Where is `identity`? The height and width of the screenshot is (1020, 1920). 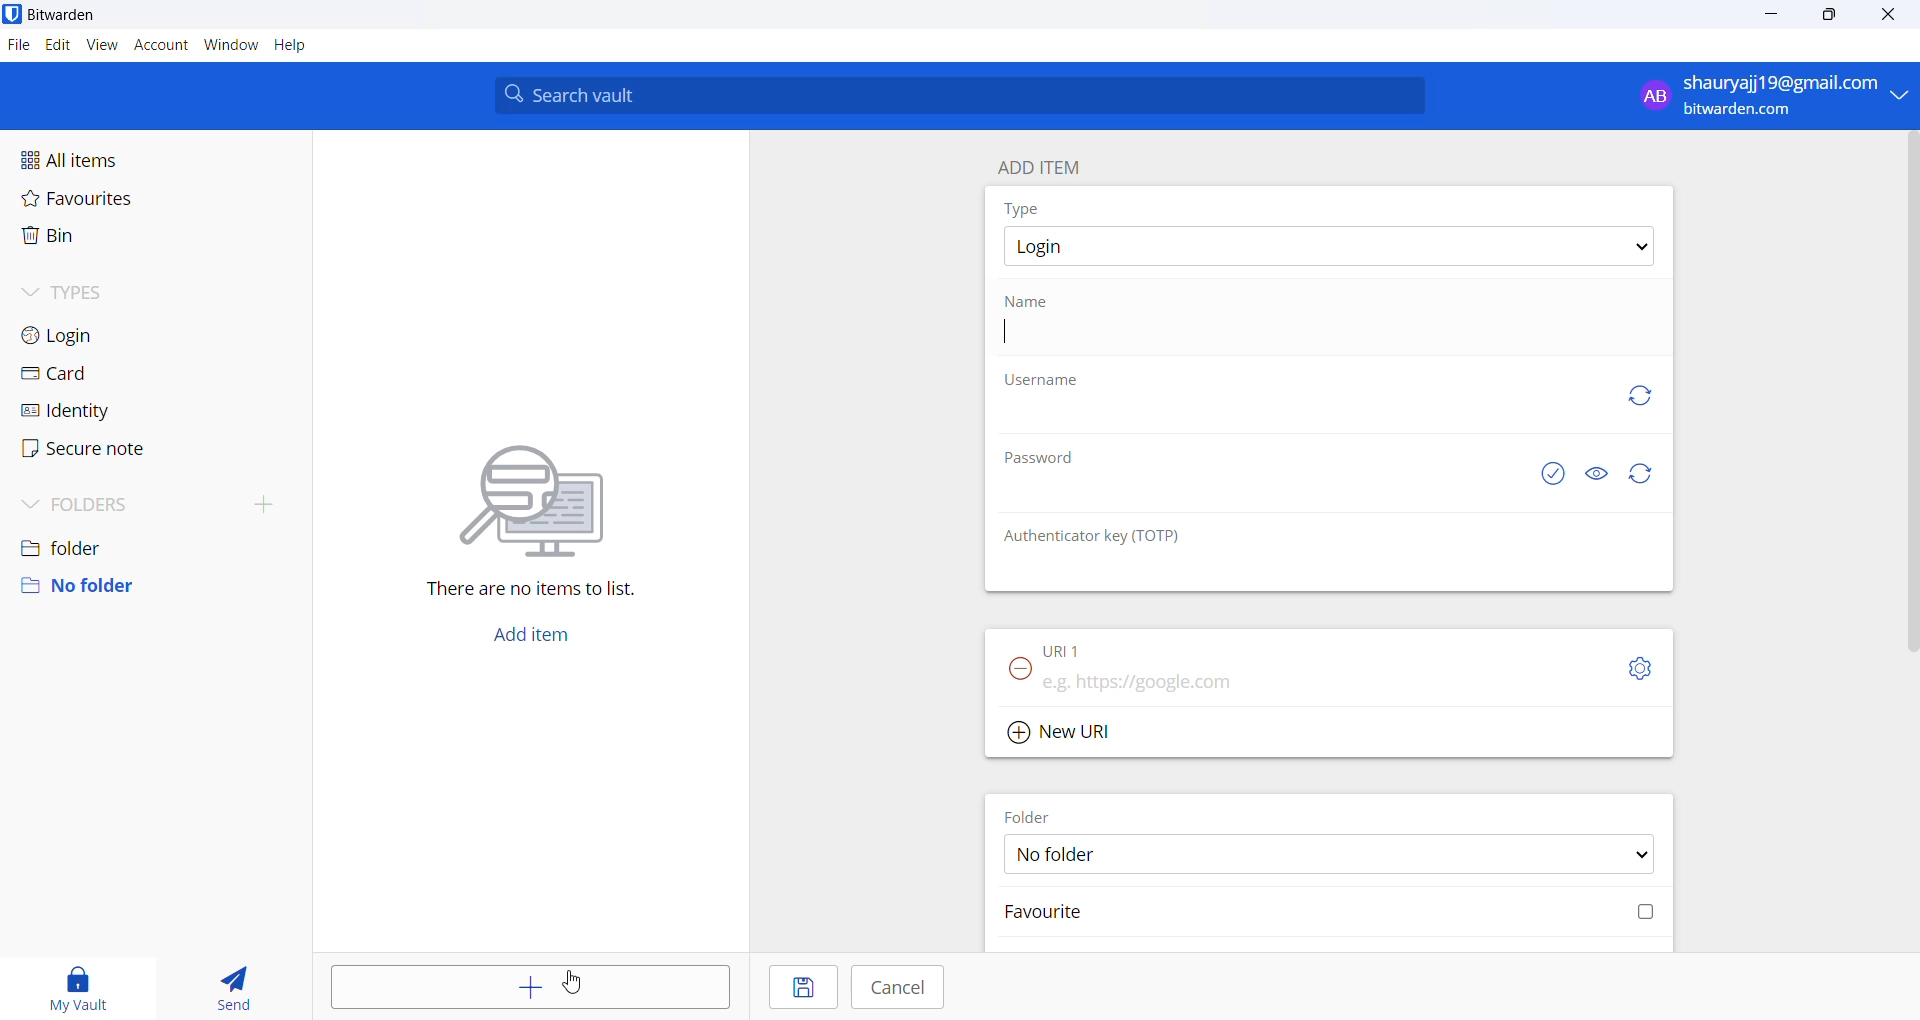 identity is located at coordinates (97, 411).